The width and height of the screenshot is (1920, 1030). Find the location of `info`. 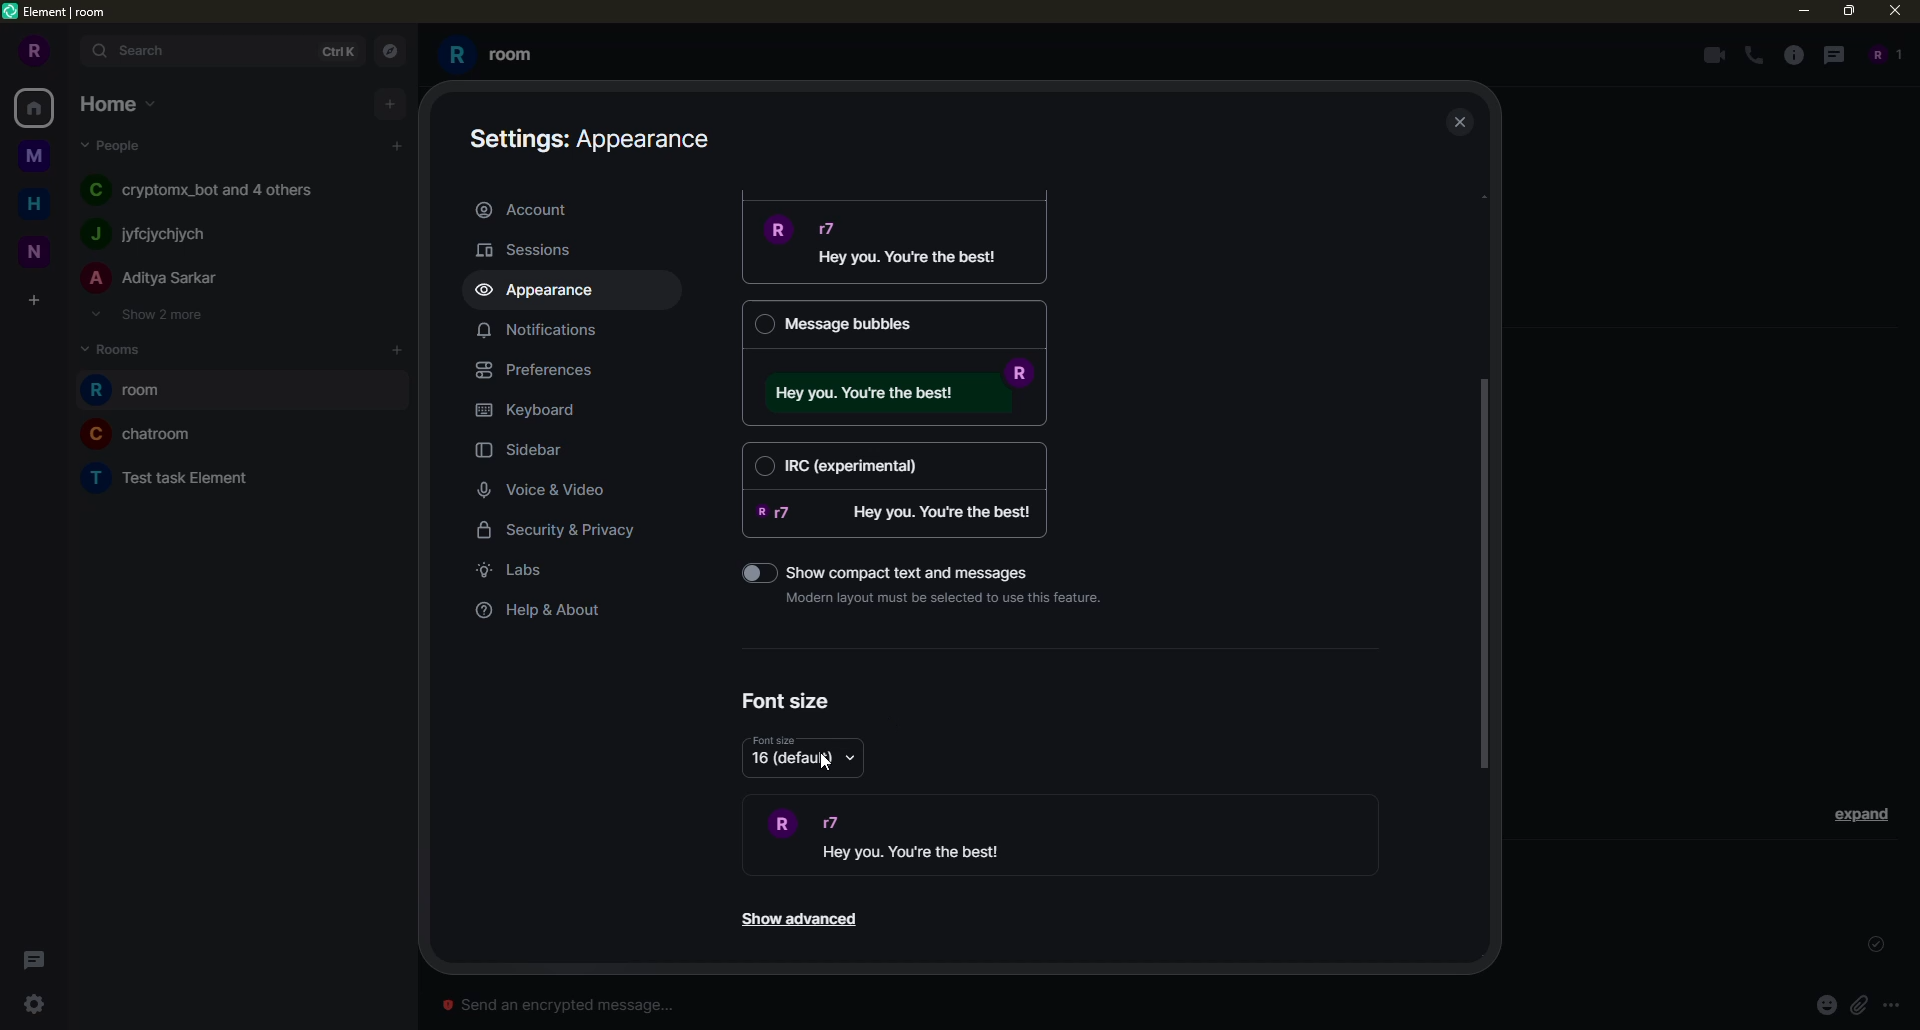

info is located at coordinates (1794, 55).